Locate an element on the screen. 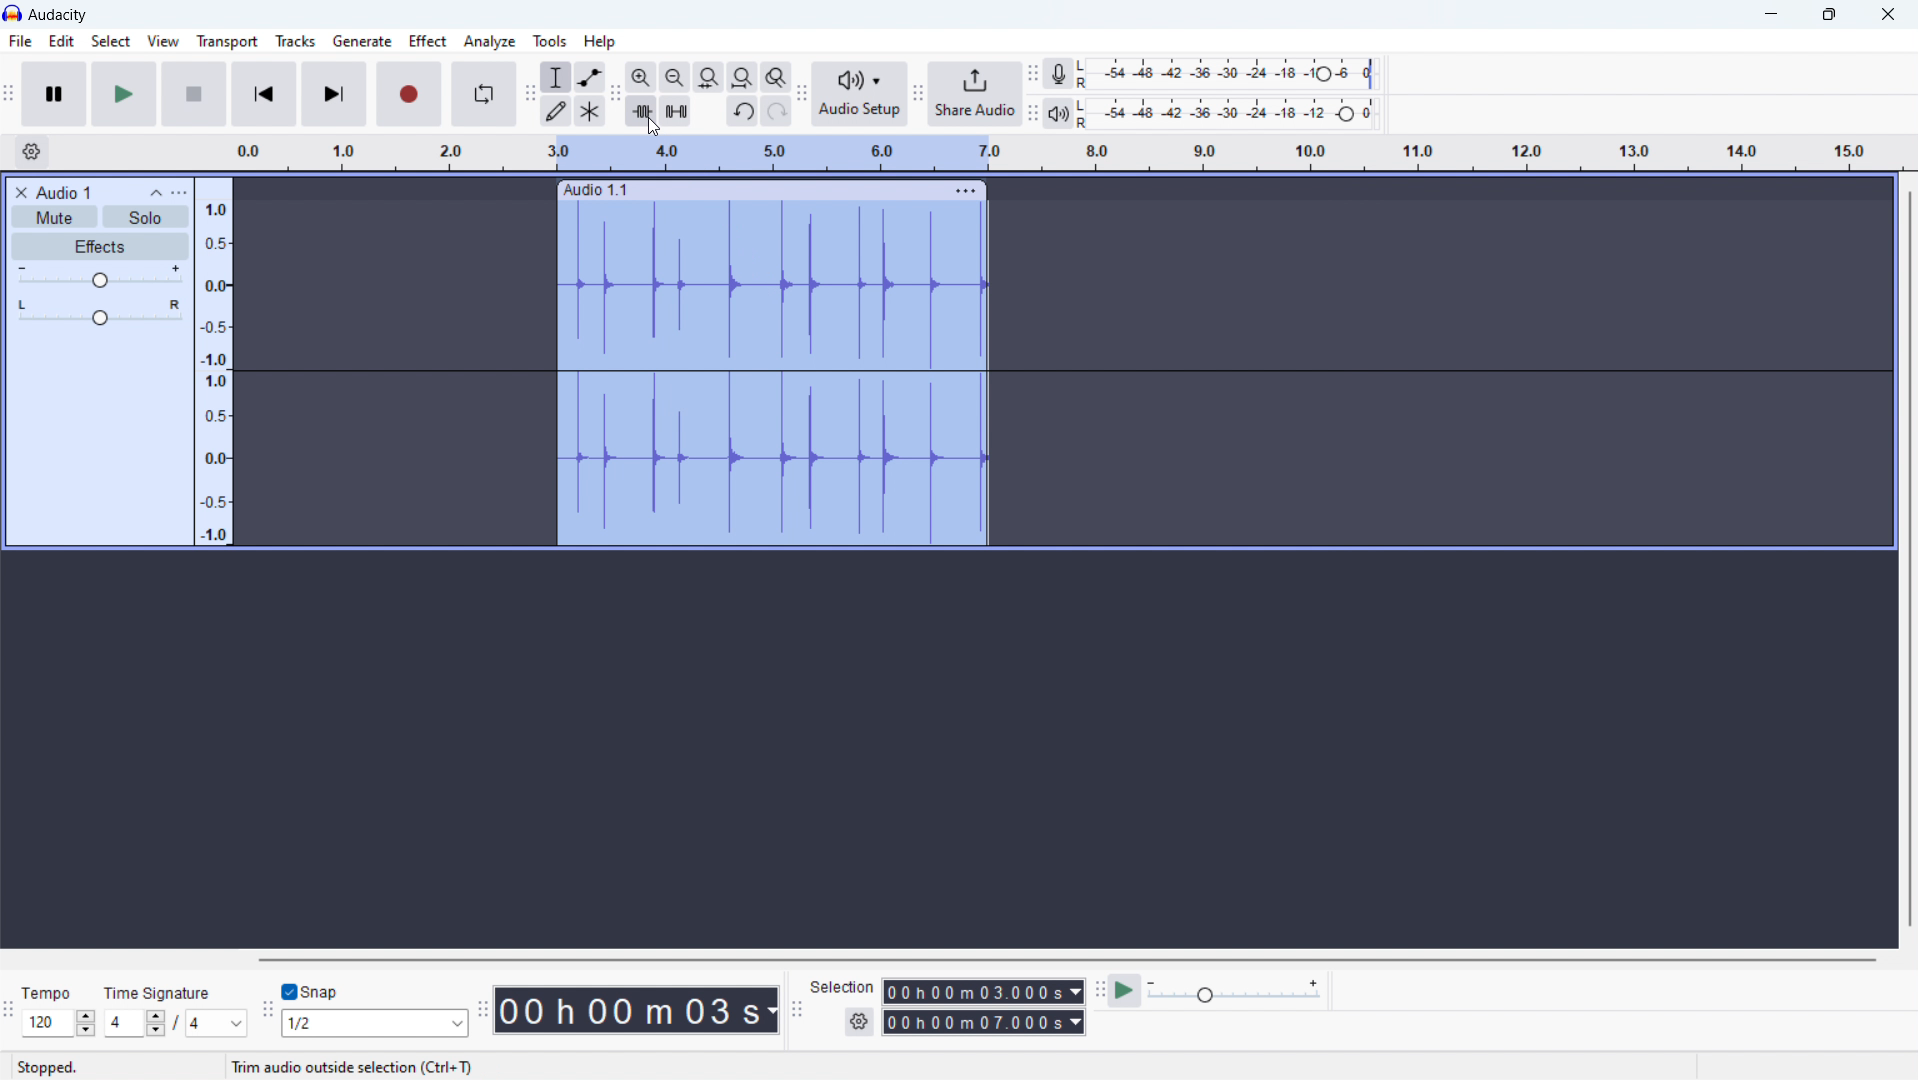  help is located at coordinates (600, 42).